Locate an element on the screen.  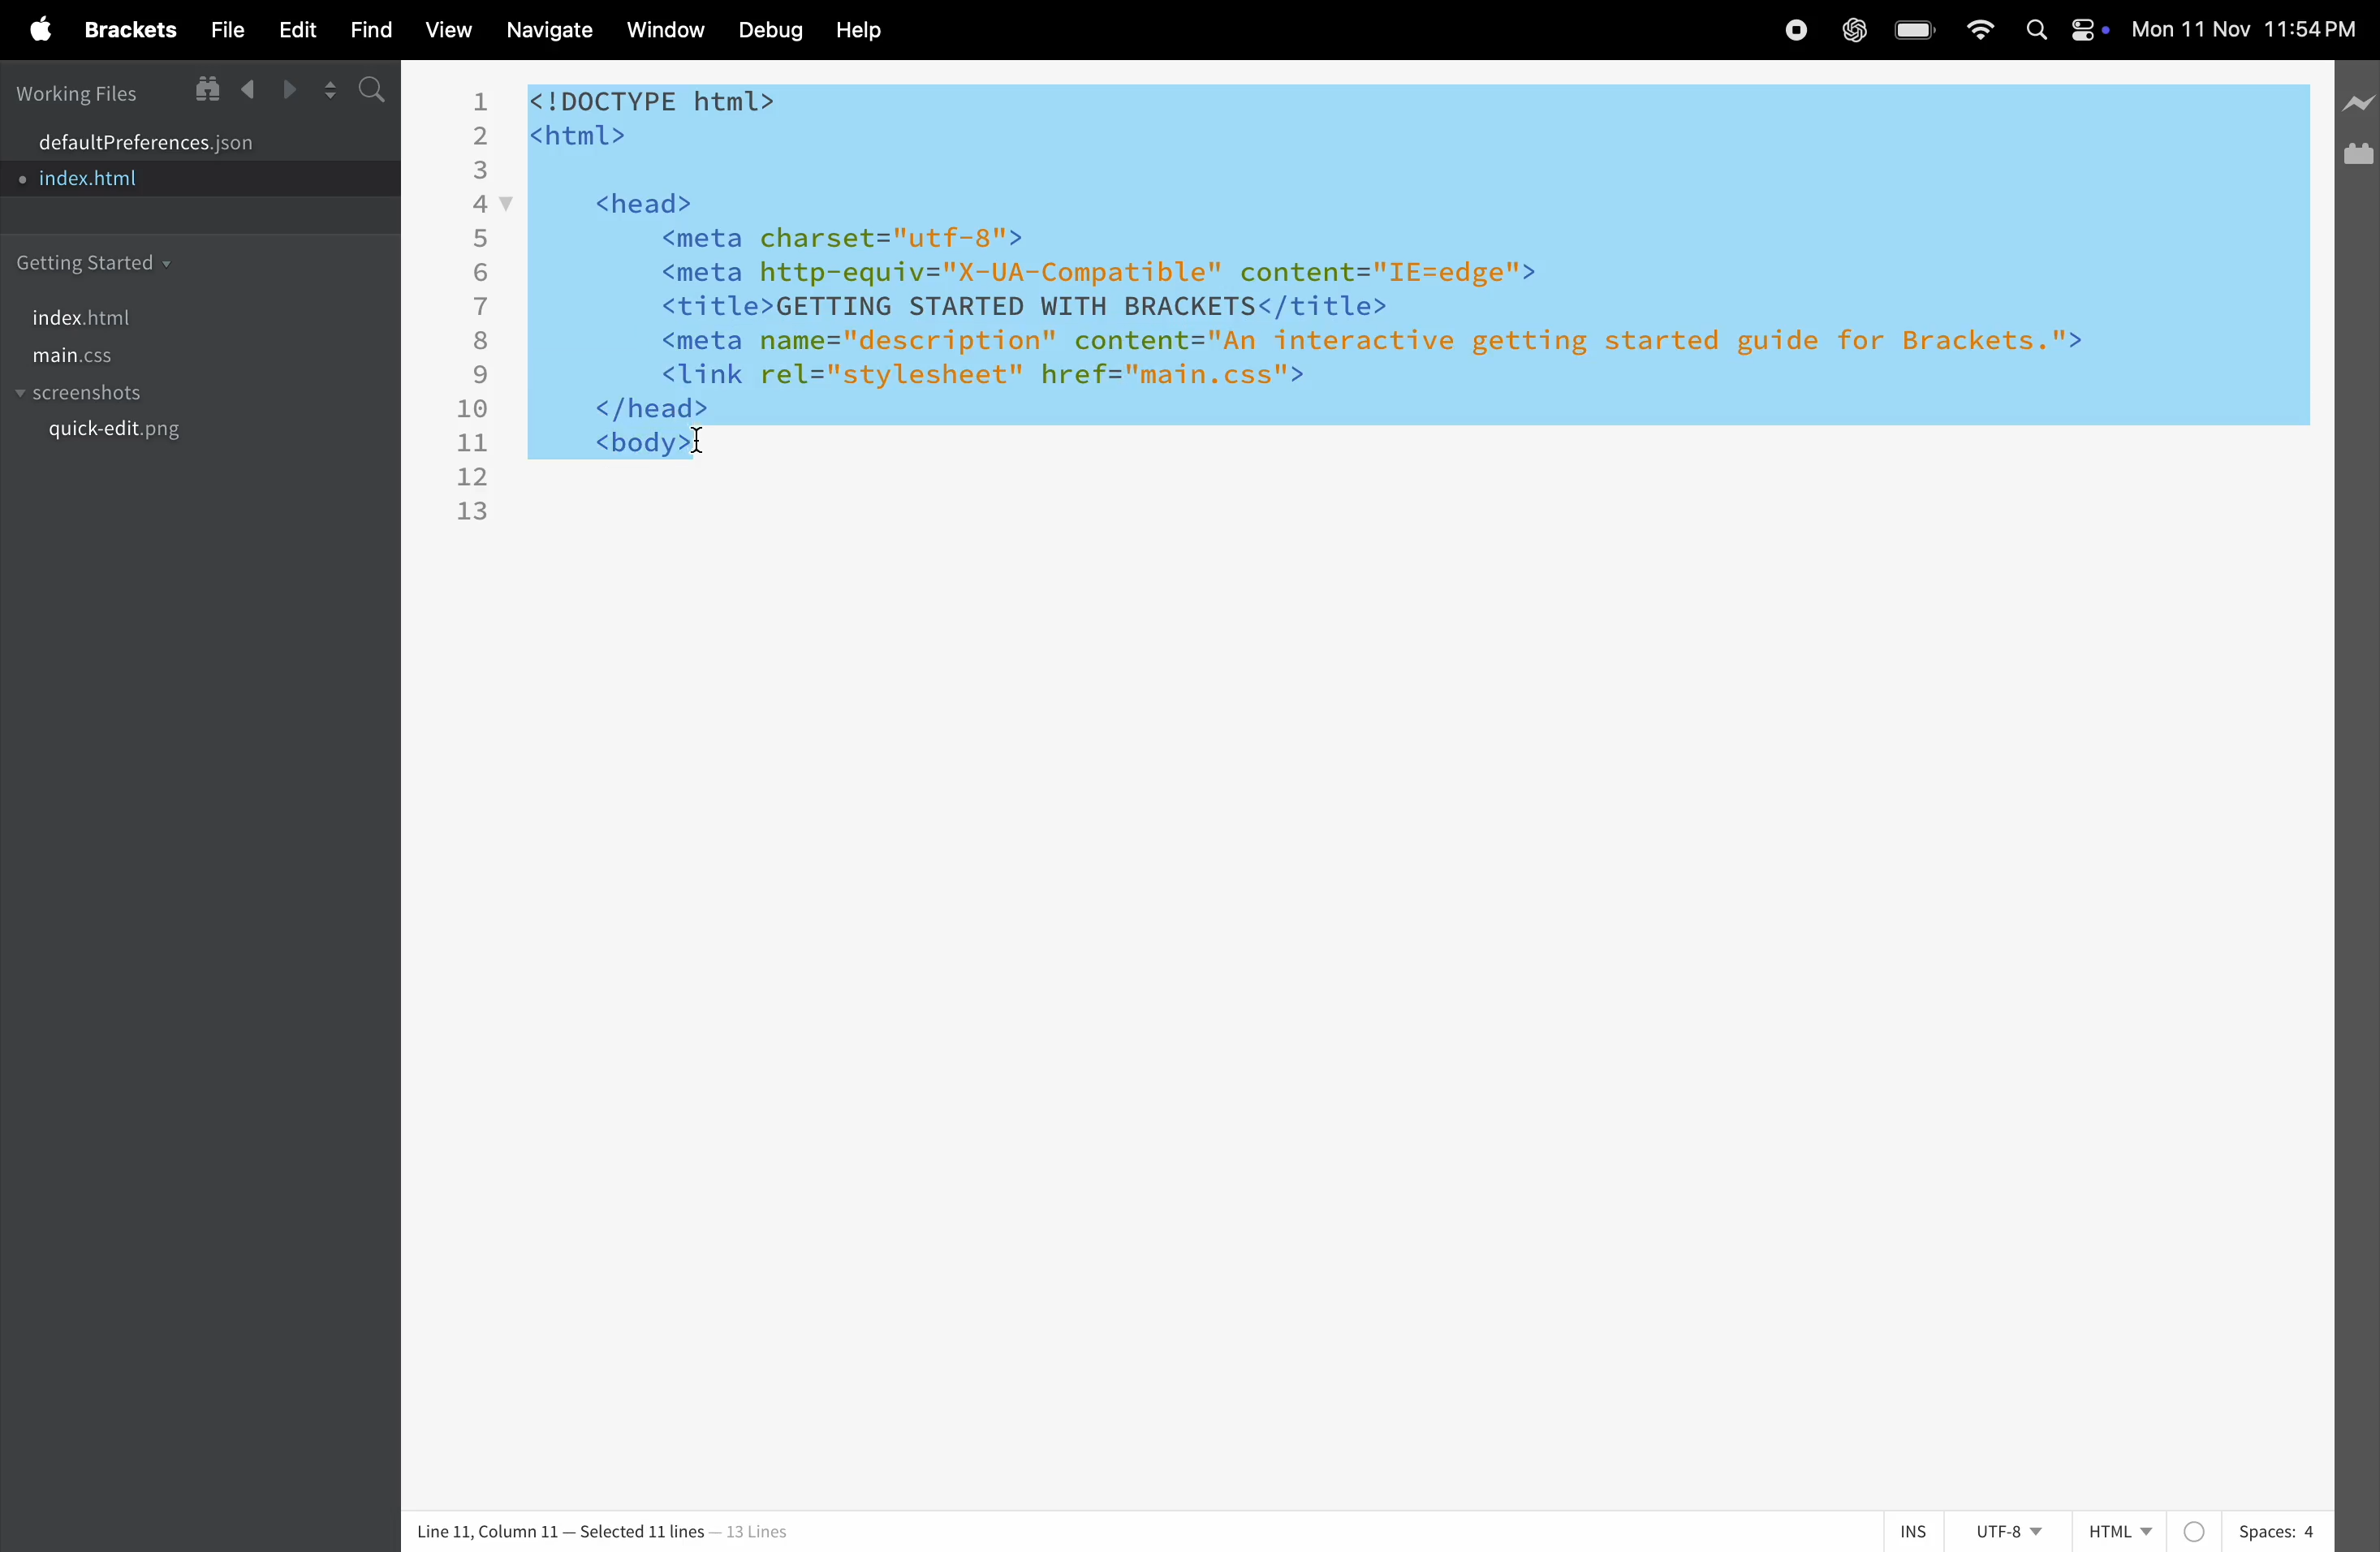
ins is located at coordinates (1913, 1530).